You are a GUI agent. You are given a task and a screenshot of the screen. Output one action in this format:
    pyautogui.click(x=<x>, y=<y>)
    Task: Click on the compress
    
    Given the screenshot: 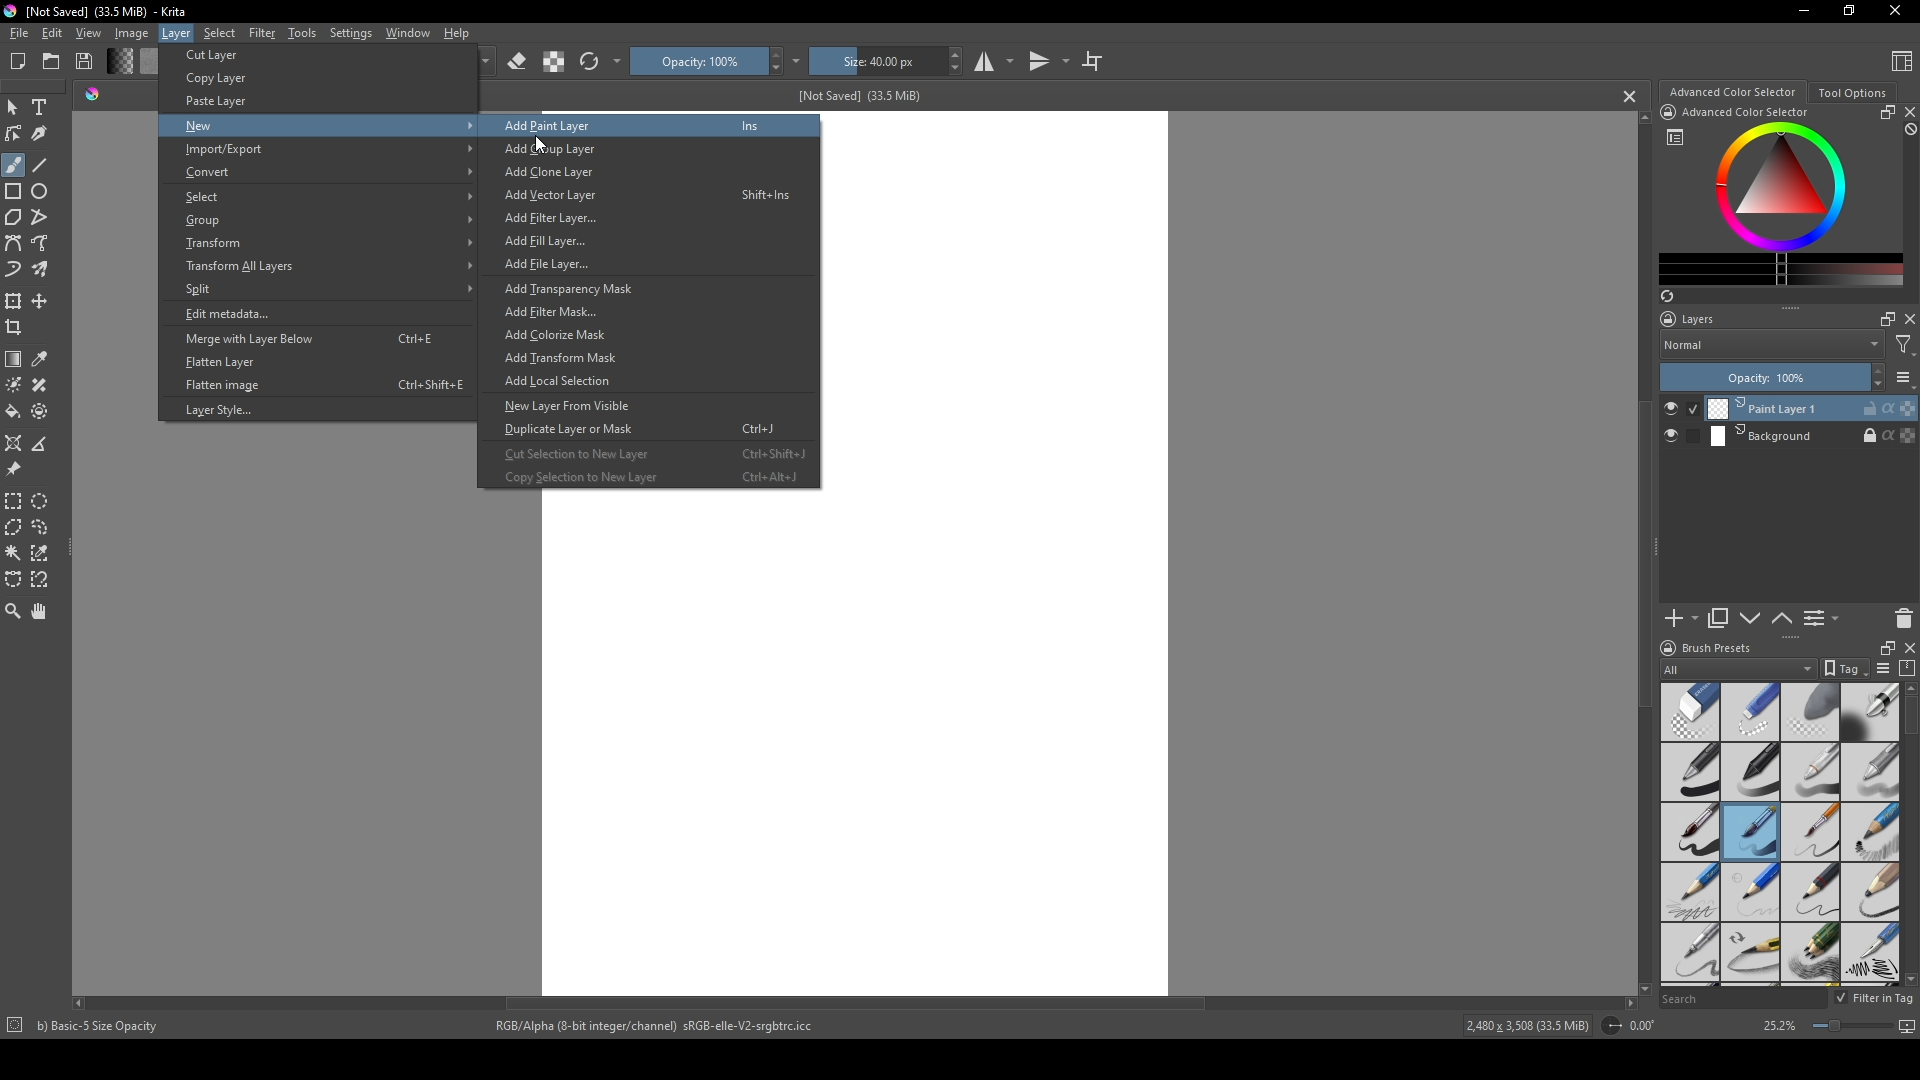 What is the action you would take?
    pyautogui.click(x=1908, y=668)
    